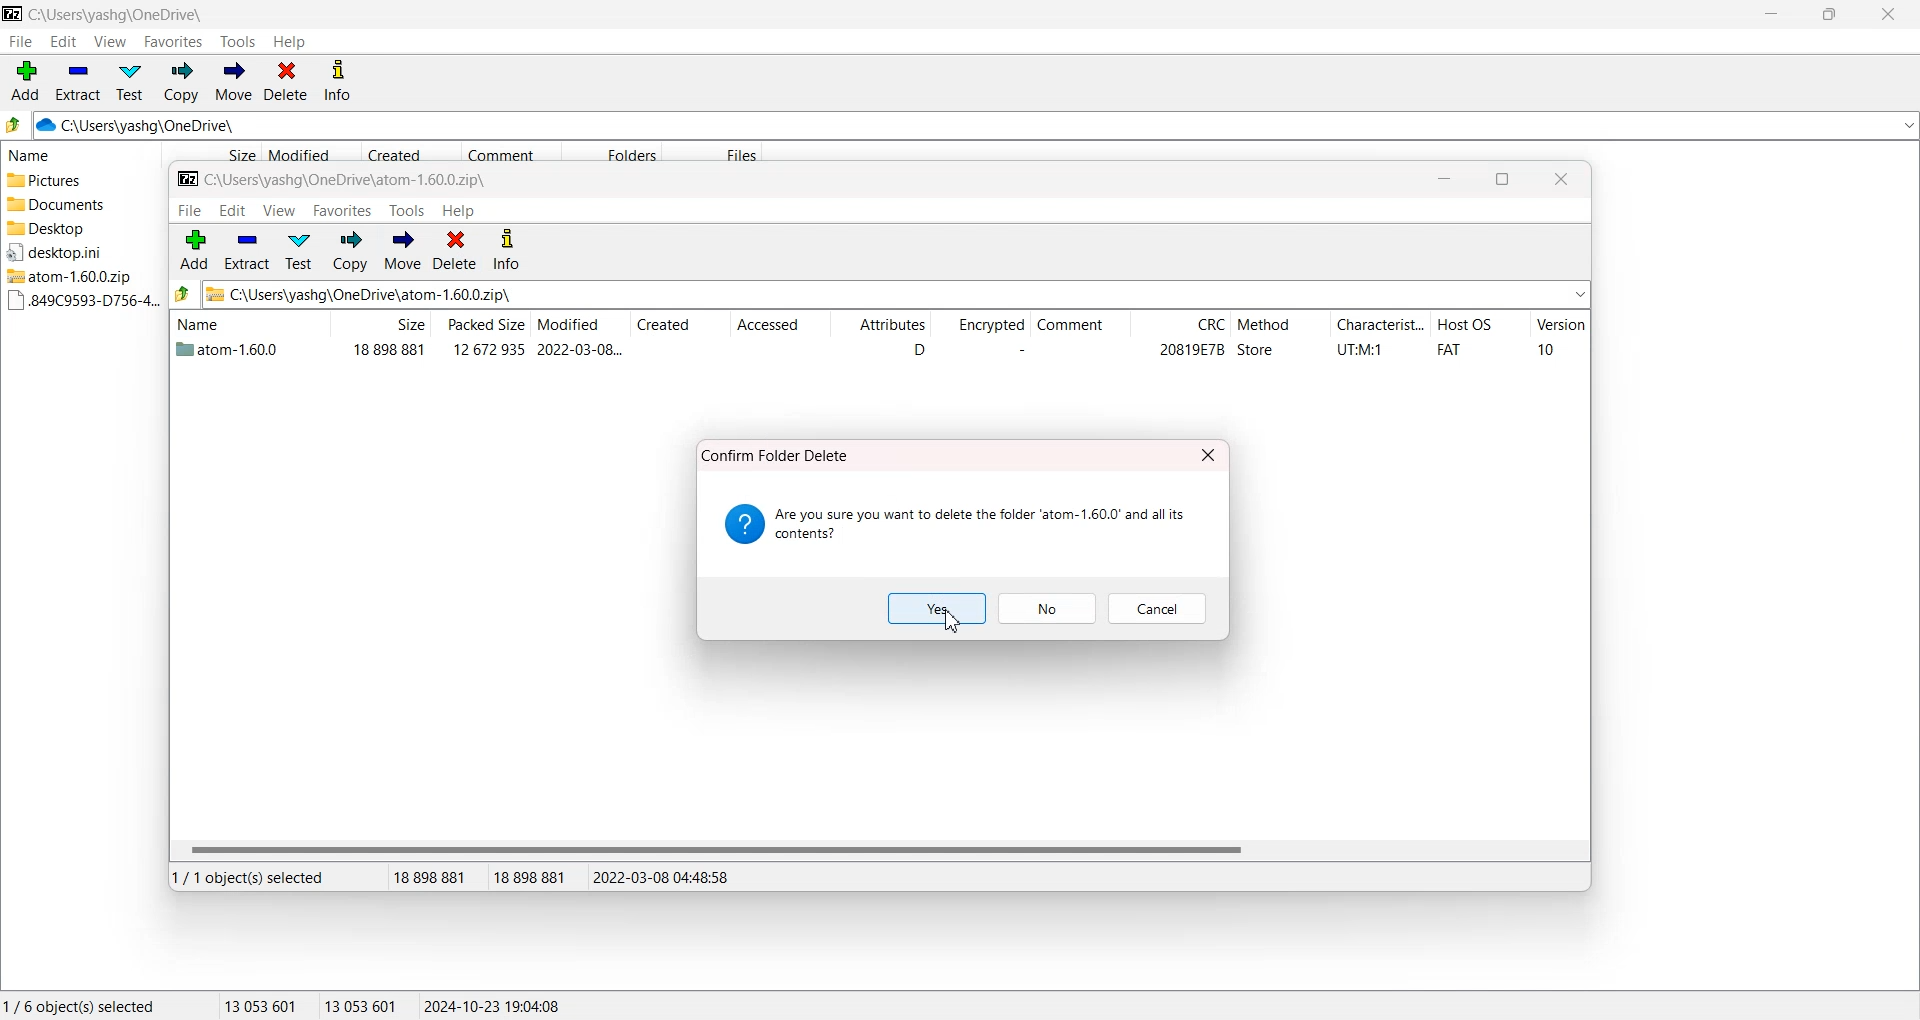 The width and height of the screenshot is (1920, 1020). What do you see at coordinates (460, 211) in the screenshot?
I see `help` at bounding box center [460, 211].